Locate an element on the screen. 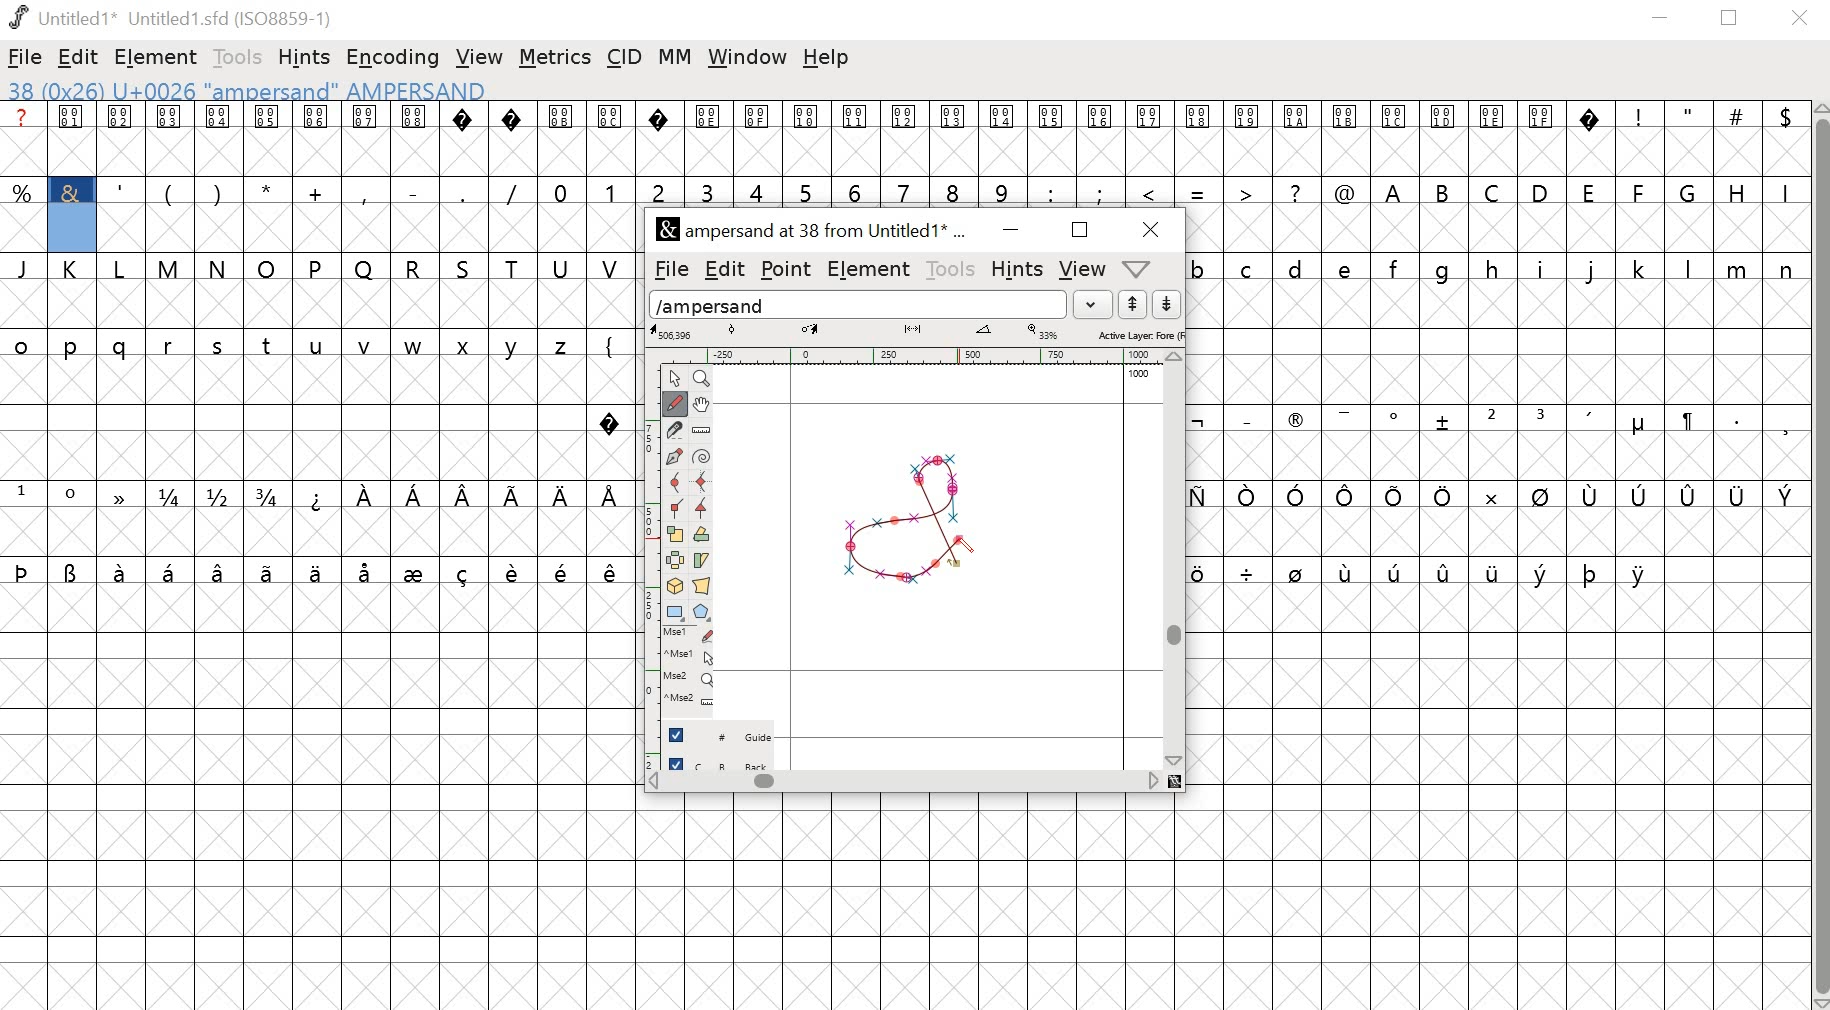  HELP is located at coordinates (1135, 270).